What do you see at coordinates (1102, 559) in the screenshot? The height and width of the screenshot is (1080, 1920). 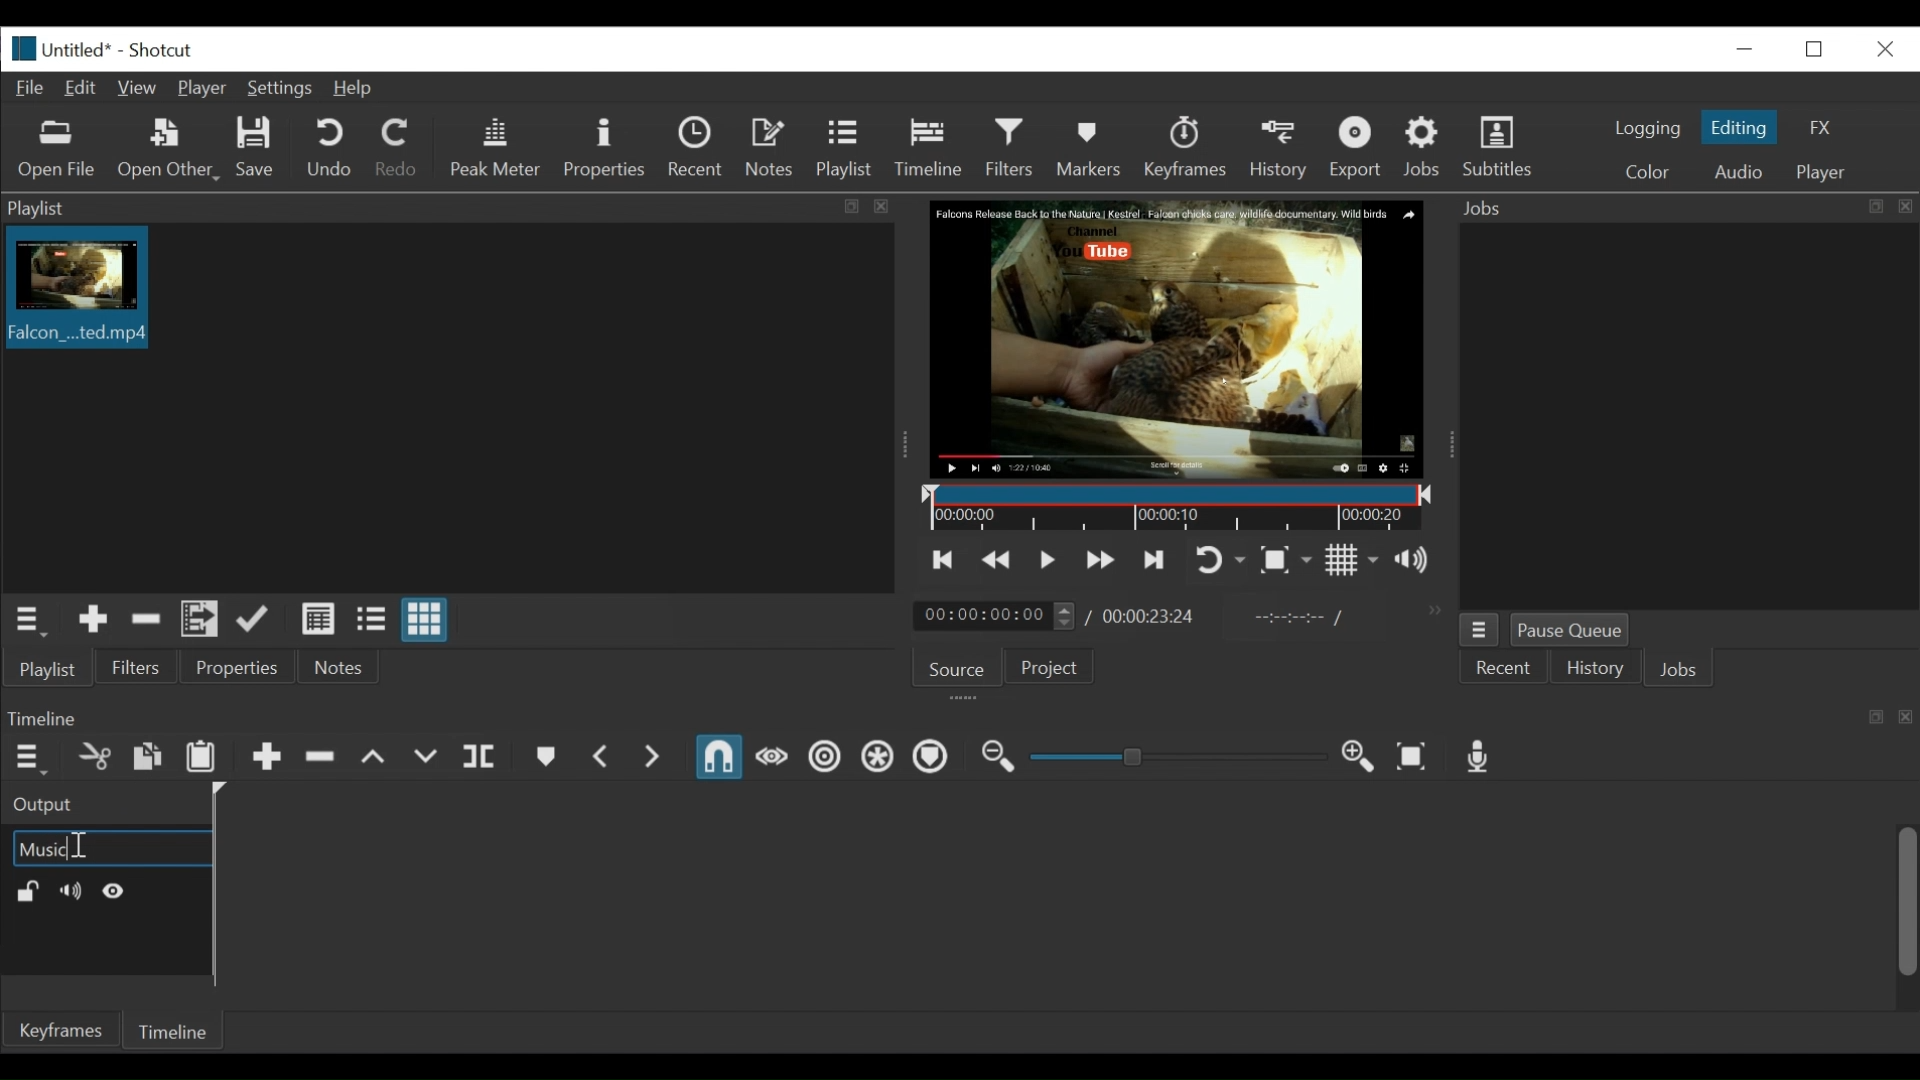 I see `Skip to the next point` at bounding box center [1102, 559].